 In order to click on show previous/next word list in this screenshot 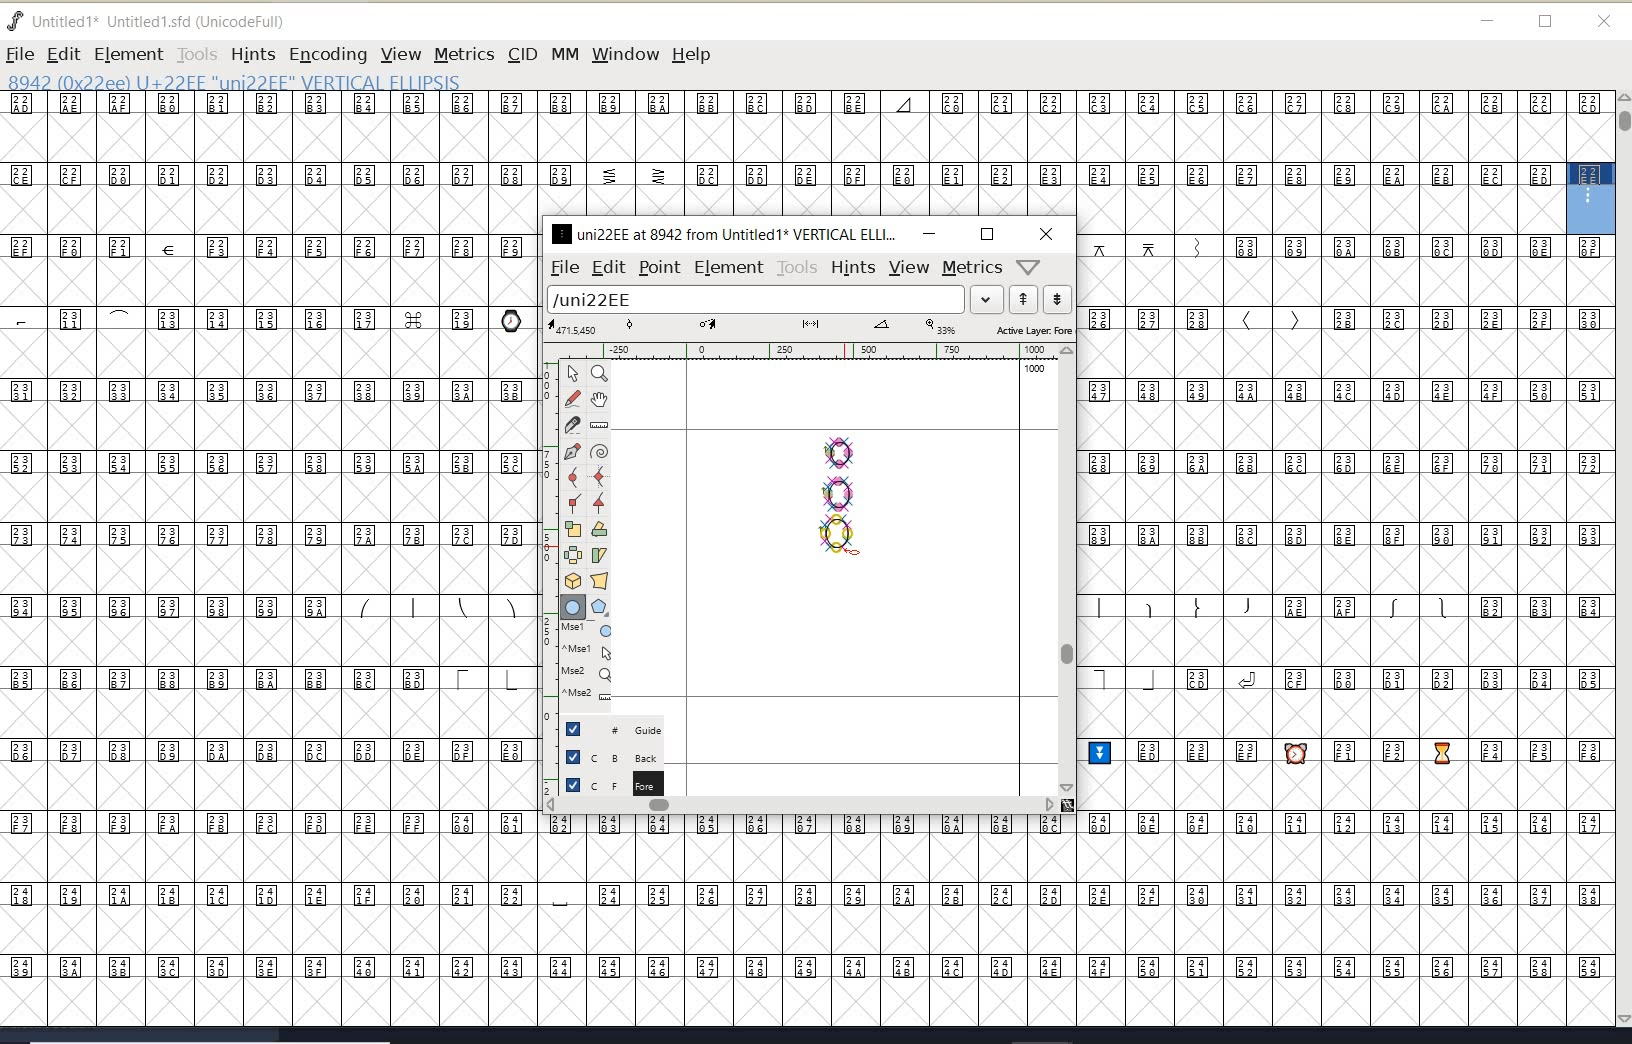, I will do `click(1042, 301)`.